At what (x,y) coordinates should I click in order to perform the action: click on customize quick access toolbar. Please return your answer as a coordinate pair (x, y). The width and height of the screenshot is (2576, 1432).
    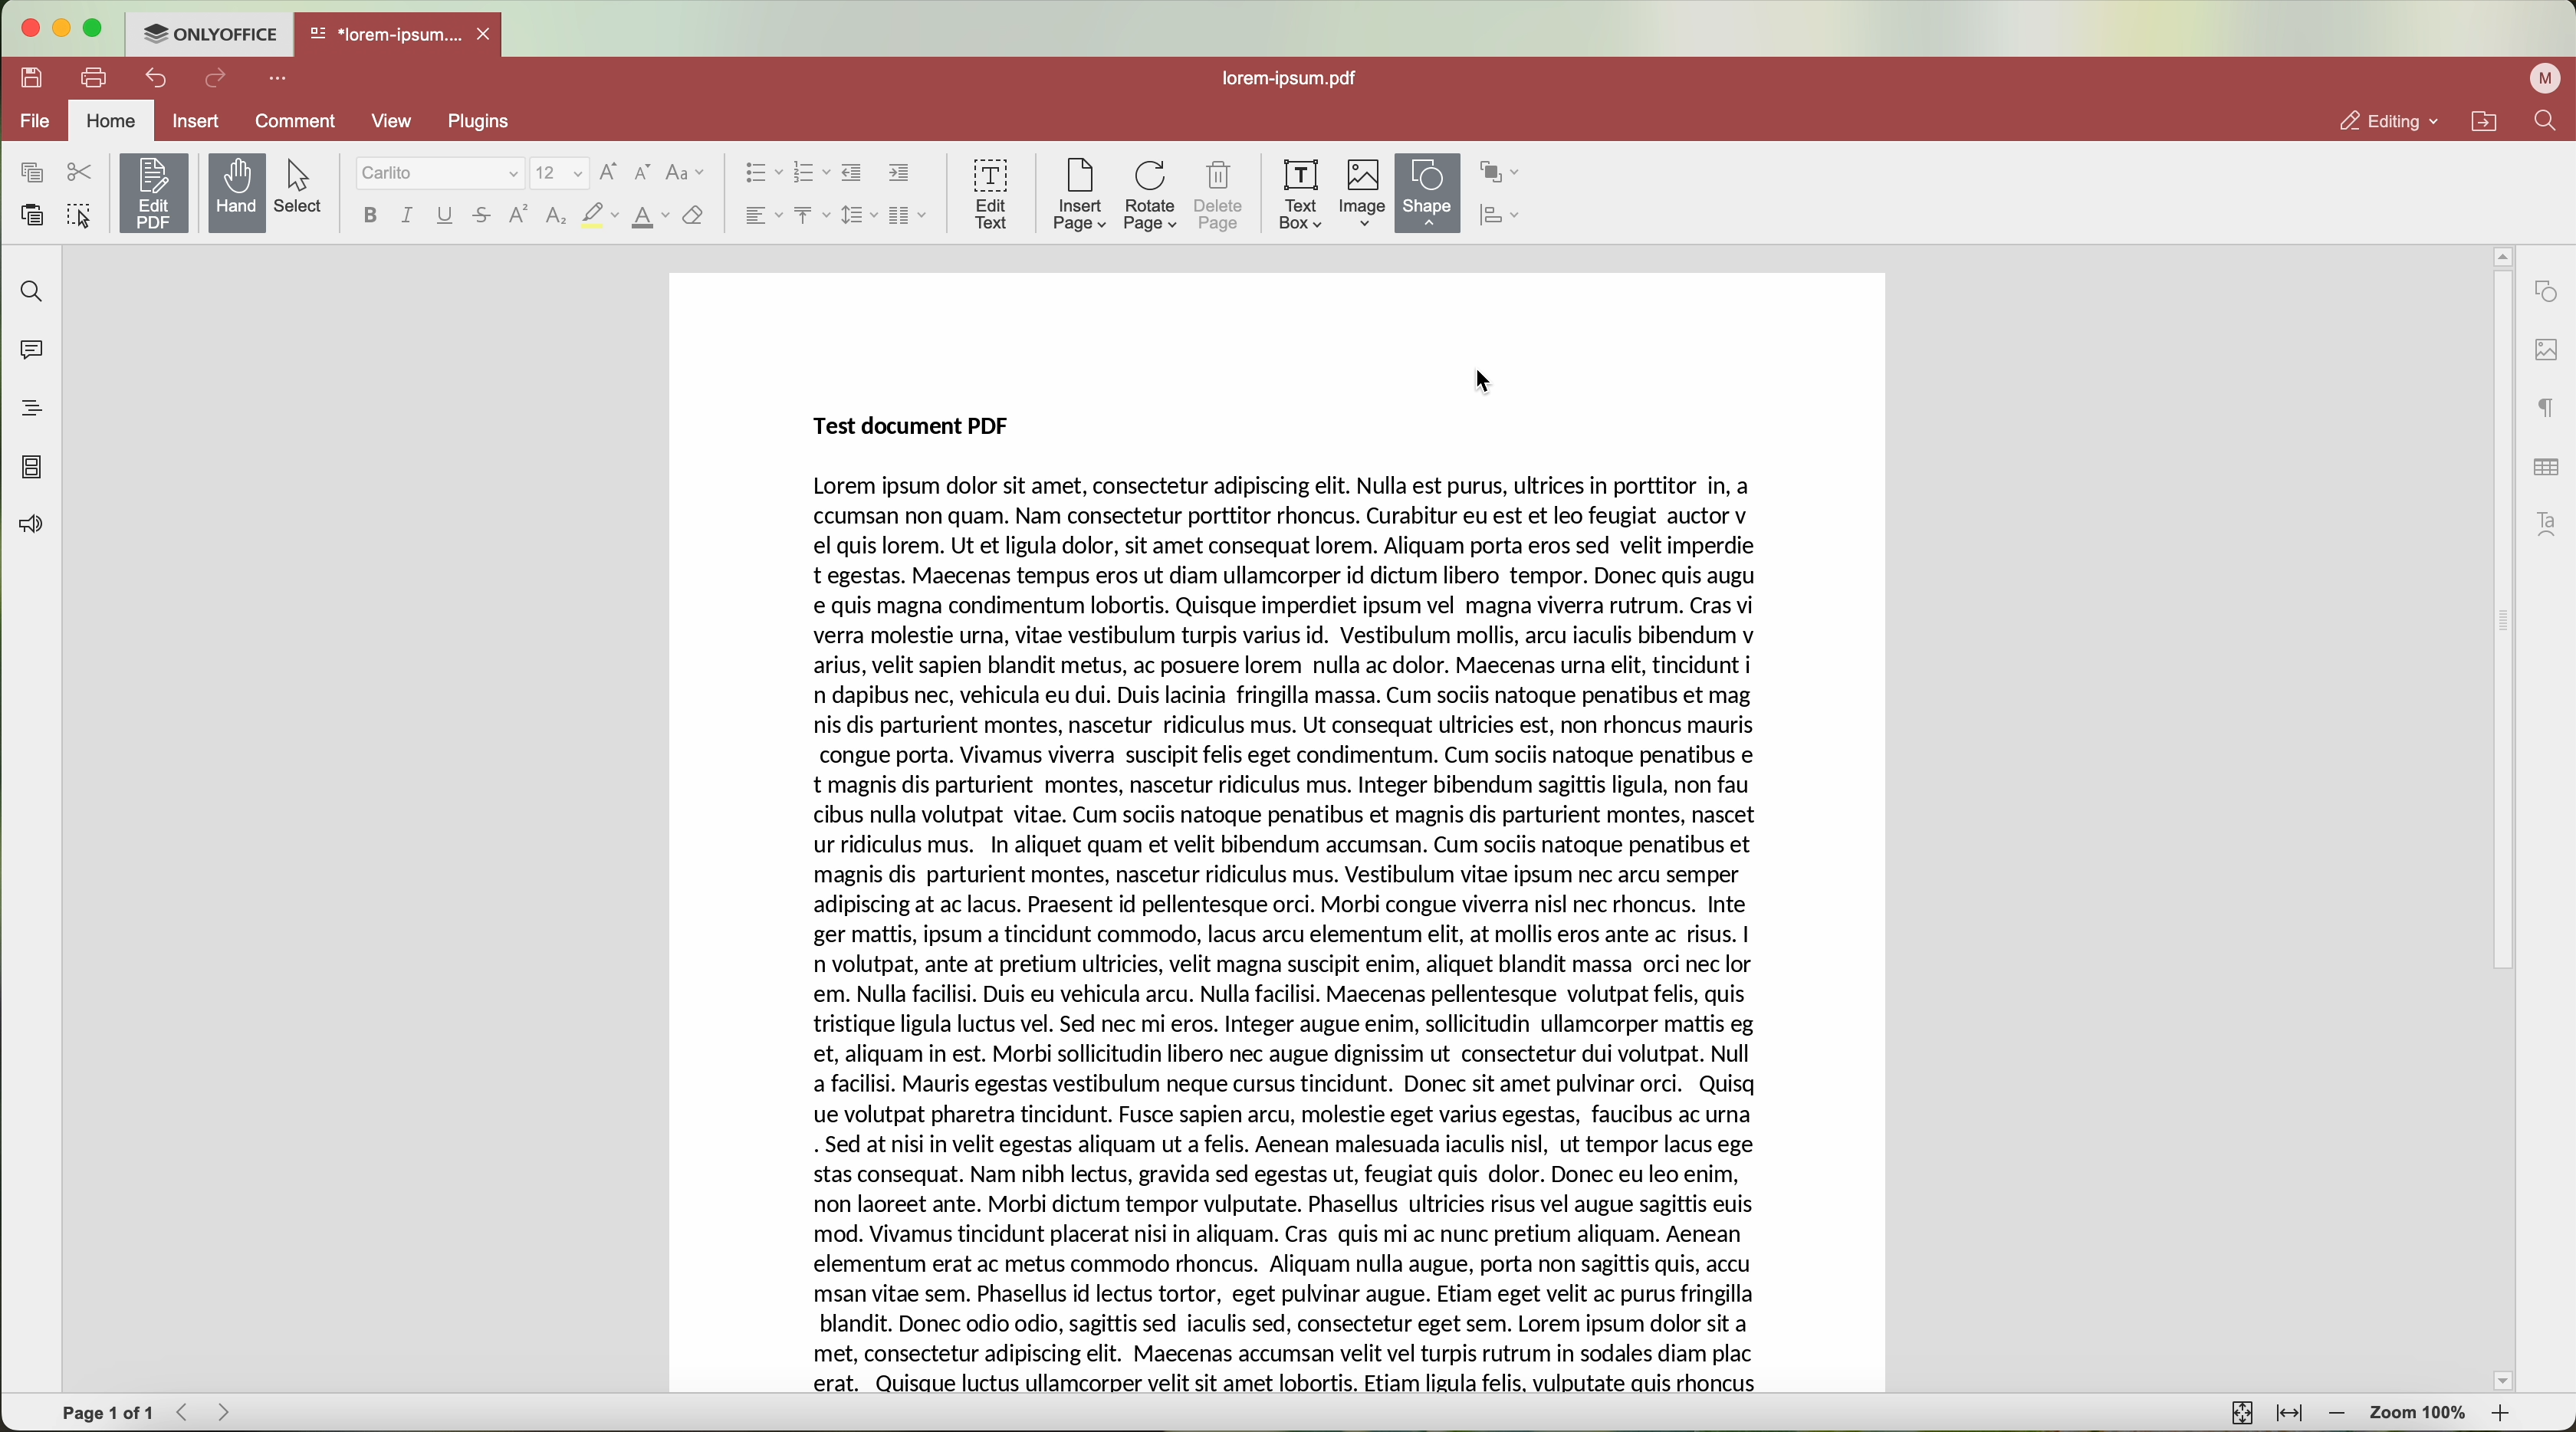
    Looking at the image, I should click on (282, 80).